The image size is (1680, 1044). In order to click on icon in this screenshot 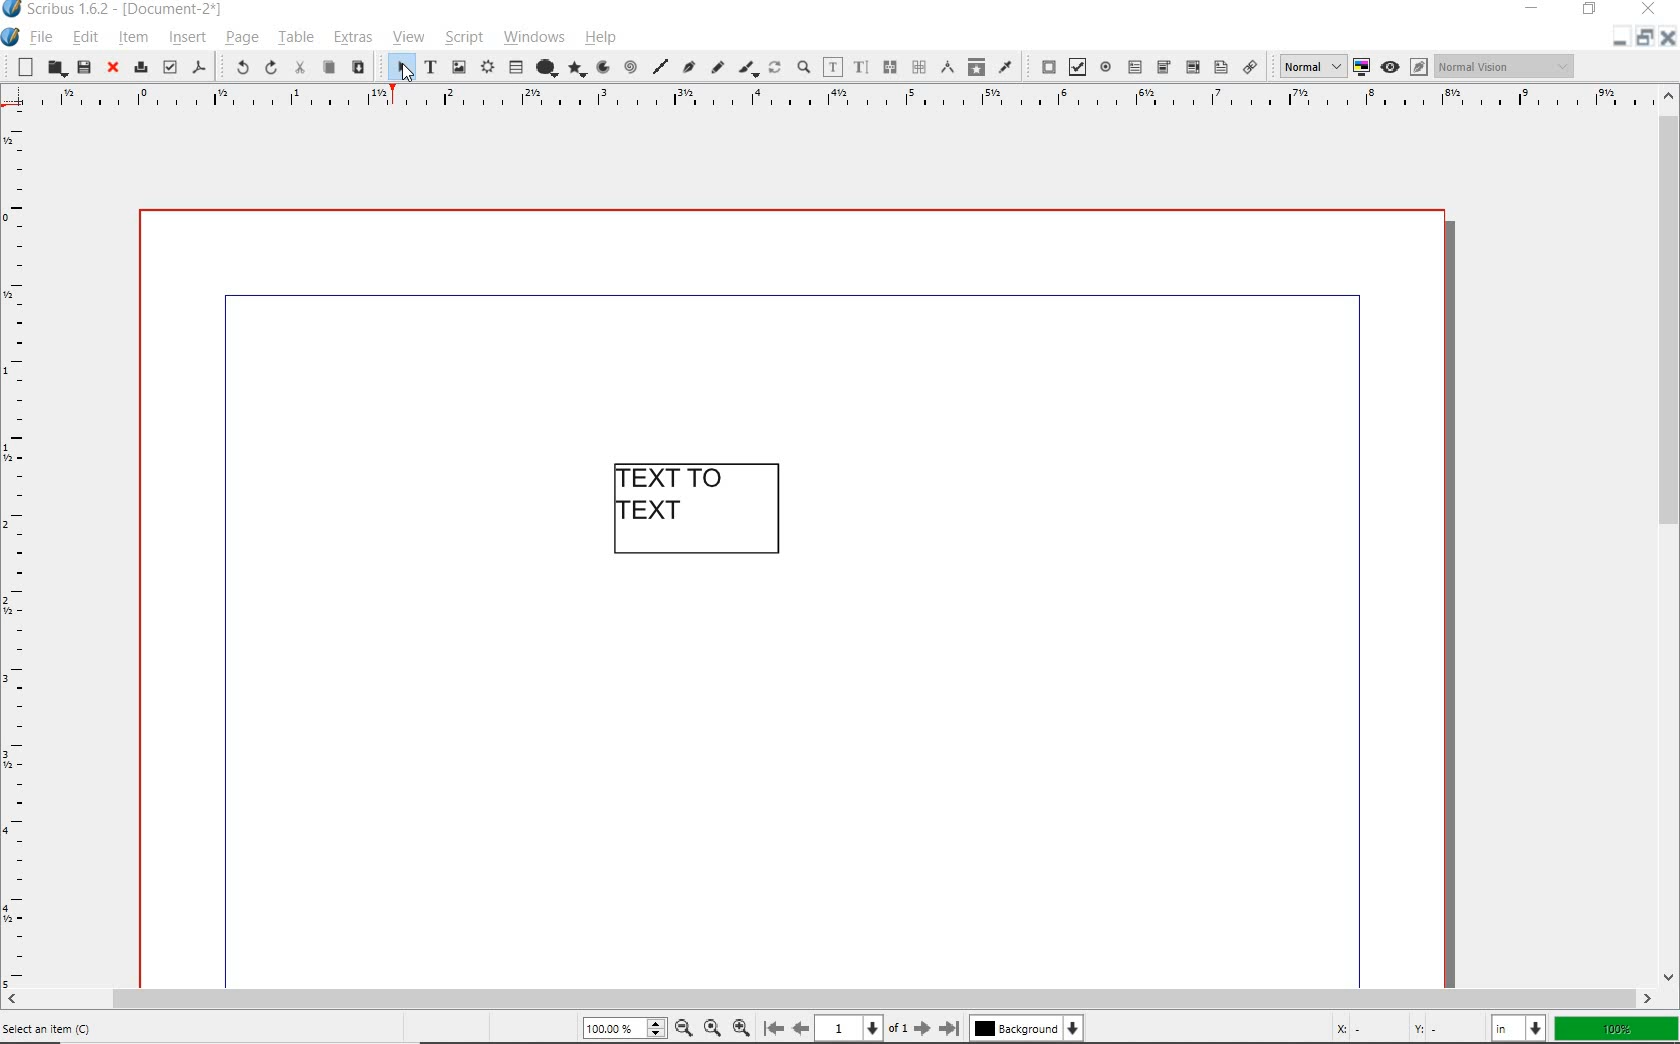, I will do `click(12, 12)`.